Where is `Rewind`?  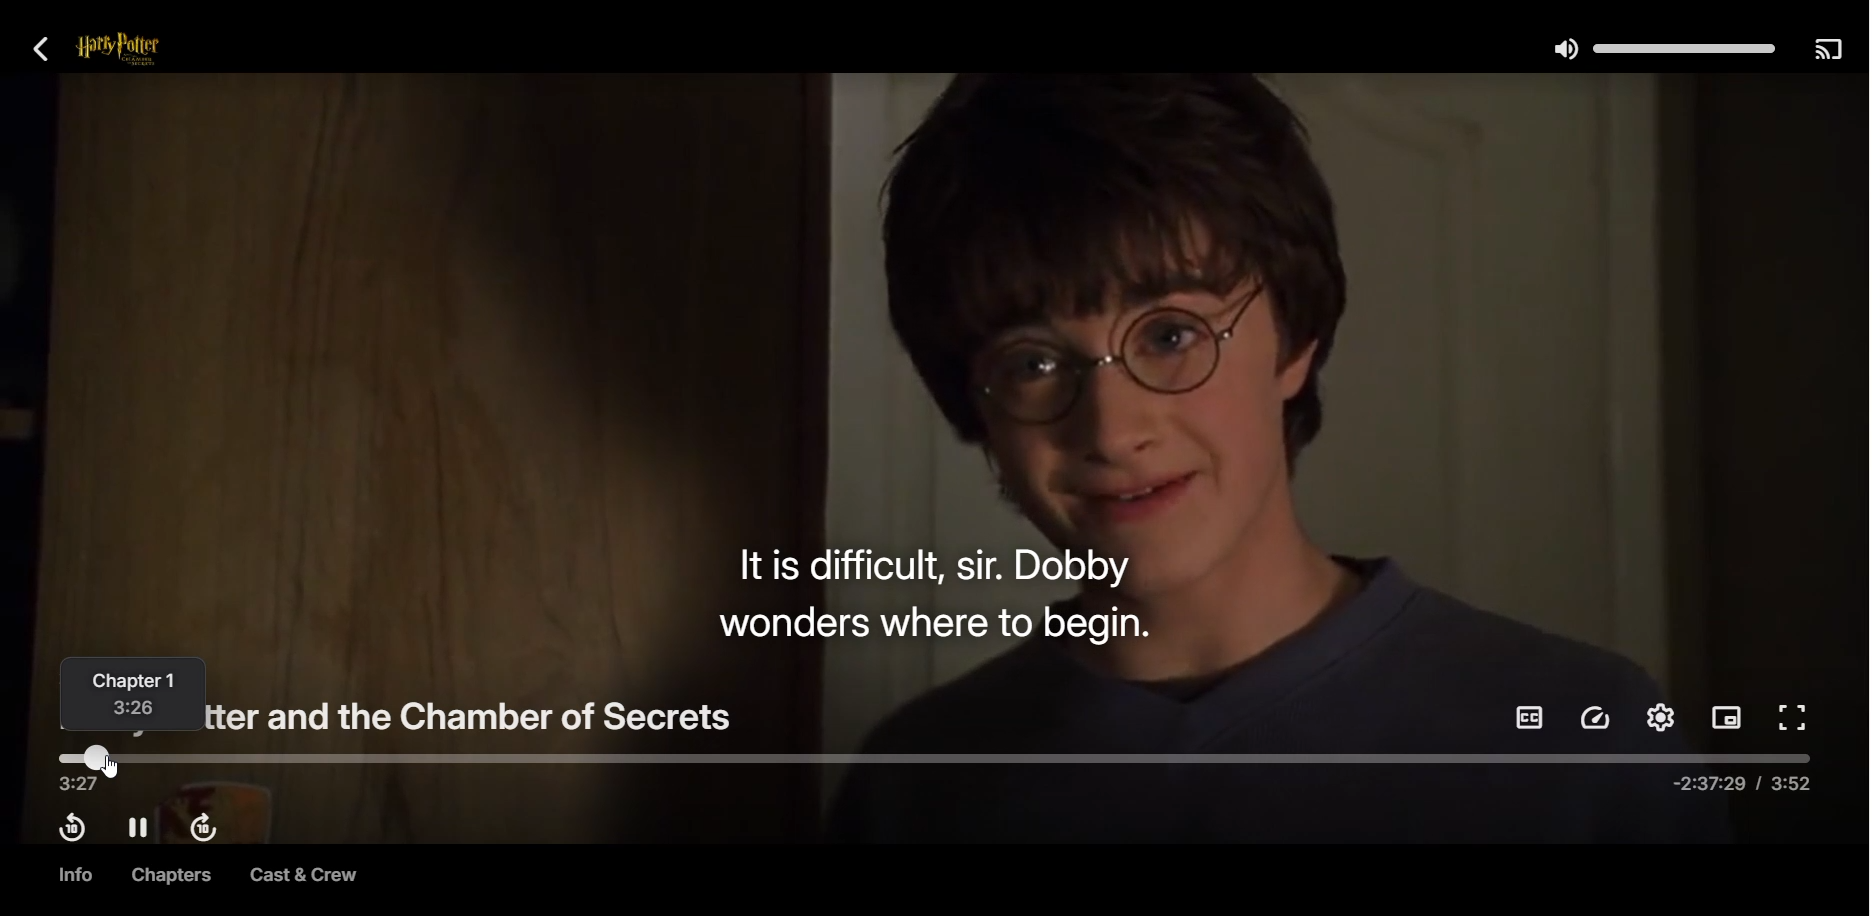 Rewind is located at coordinates (71, 828).